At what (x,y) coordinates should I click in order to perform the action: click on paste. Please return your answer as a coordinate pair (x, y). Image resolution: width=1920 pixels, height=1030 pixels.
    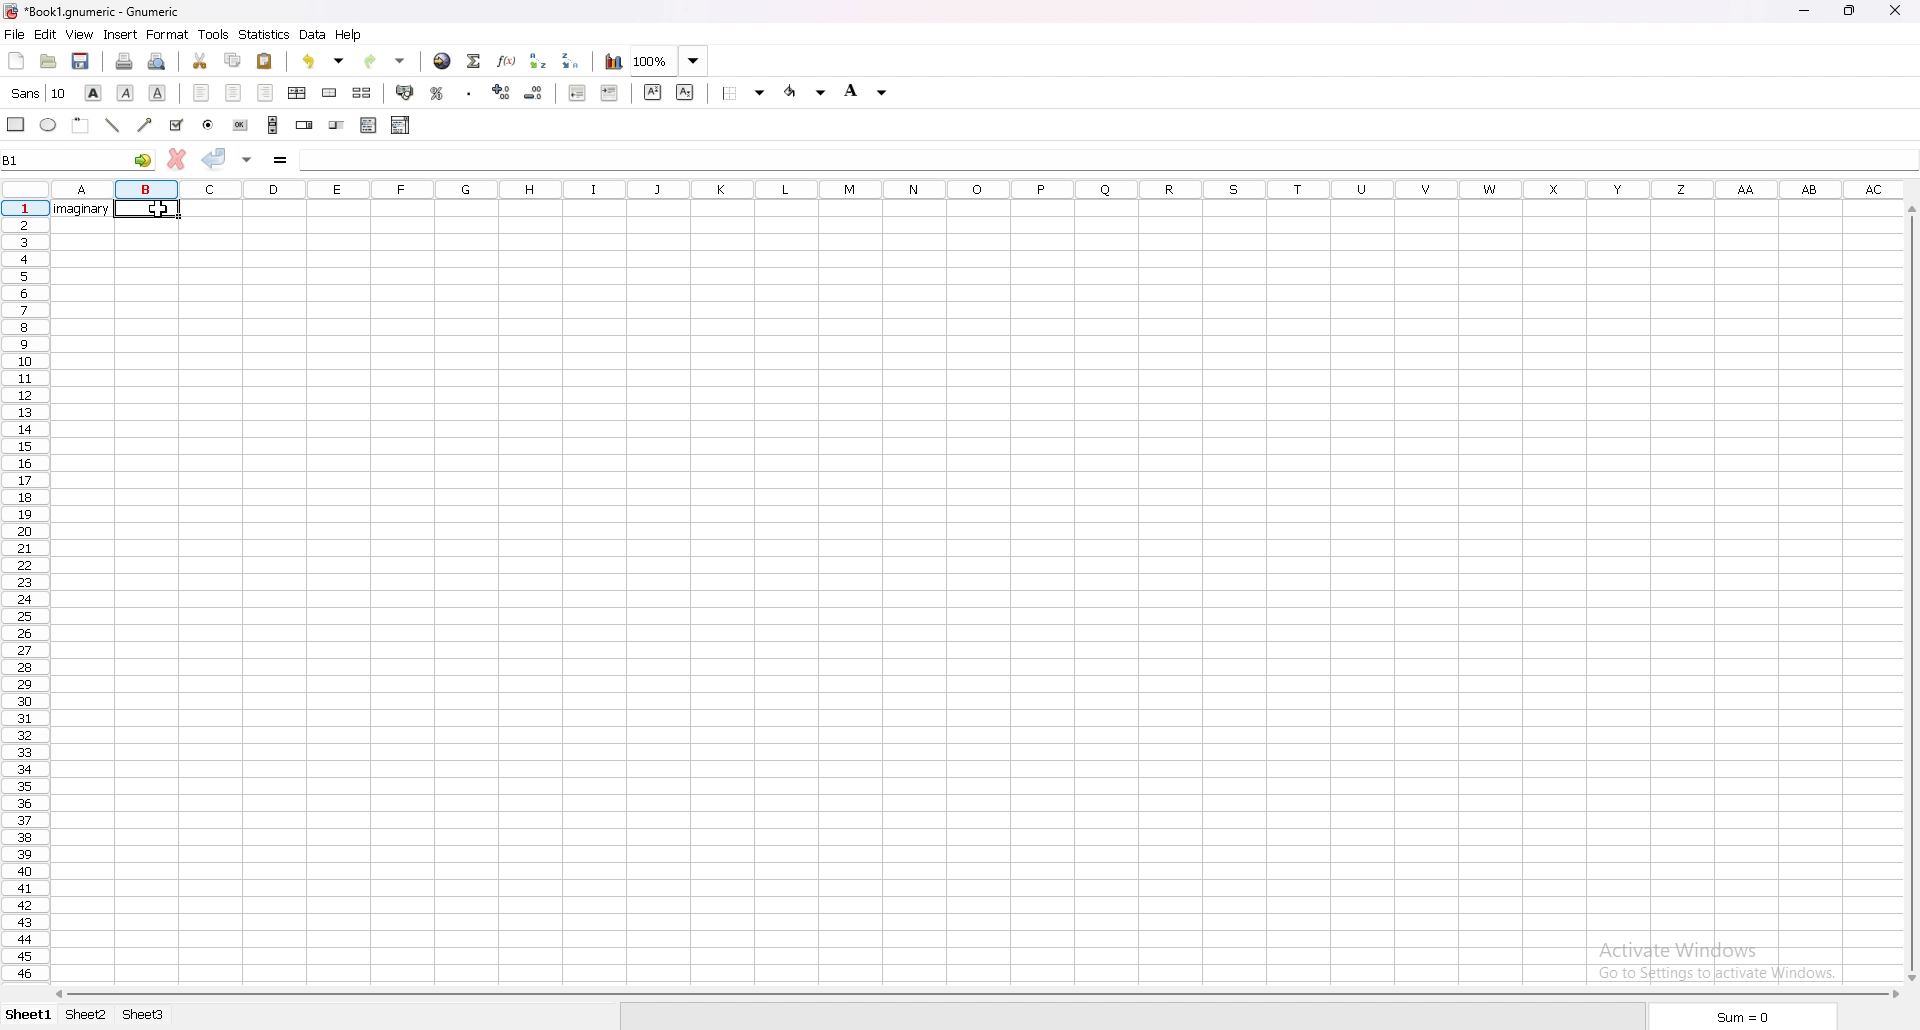
    Looking at the image, I should click on (265, 60).